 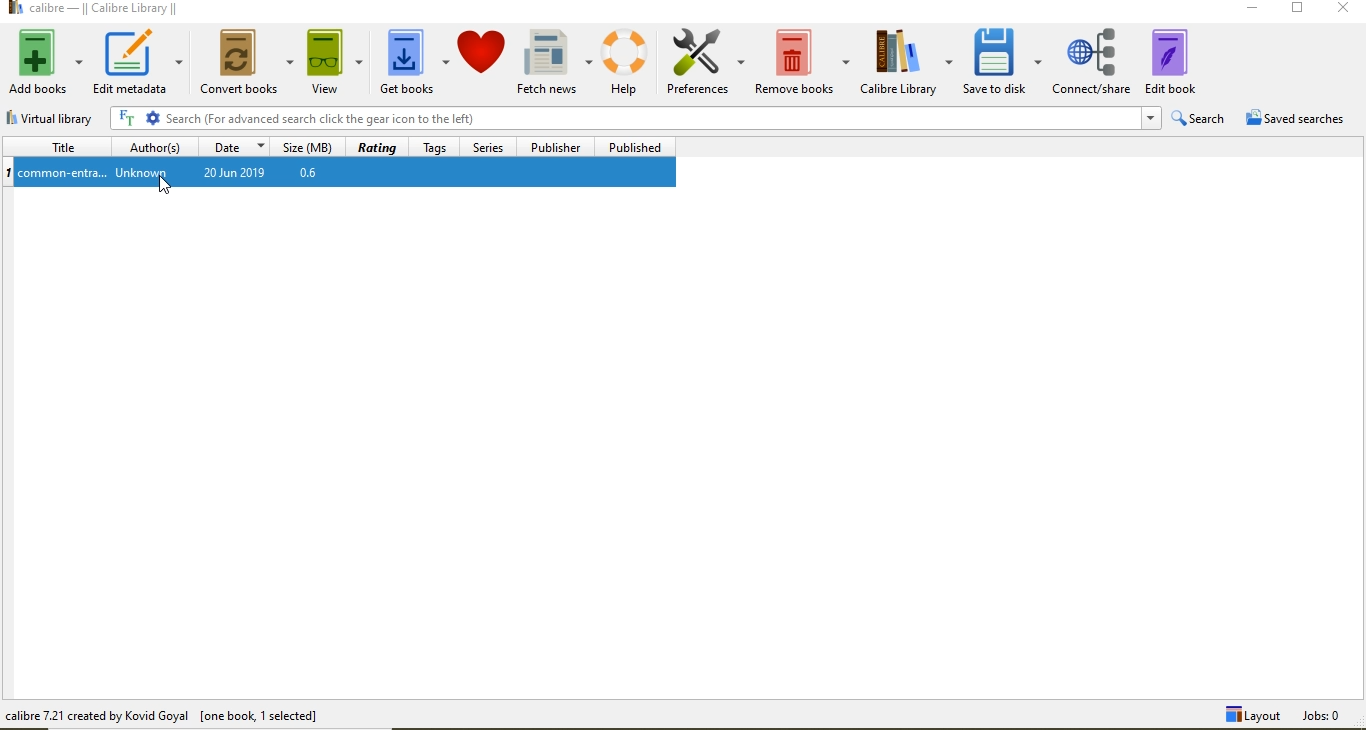 What do you see at coordinates (233, 149) in the screenshot?
I see `Date` at bounding box center [233, 149].